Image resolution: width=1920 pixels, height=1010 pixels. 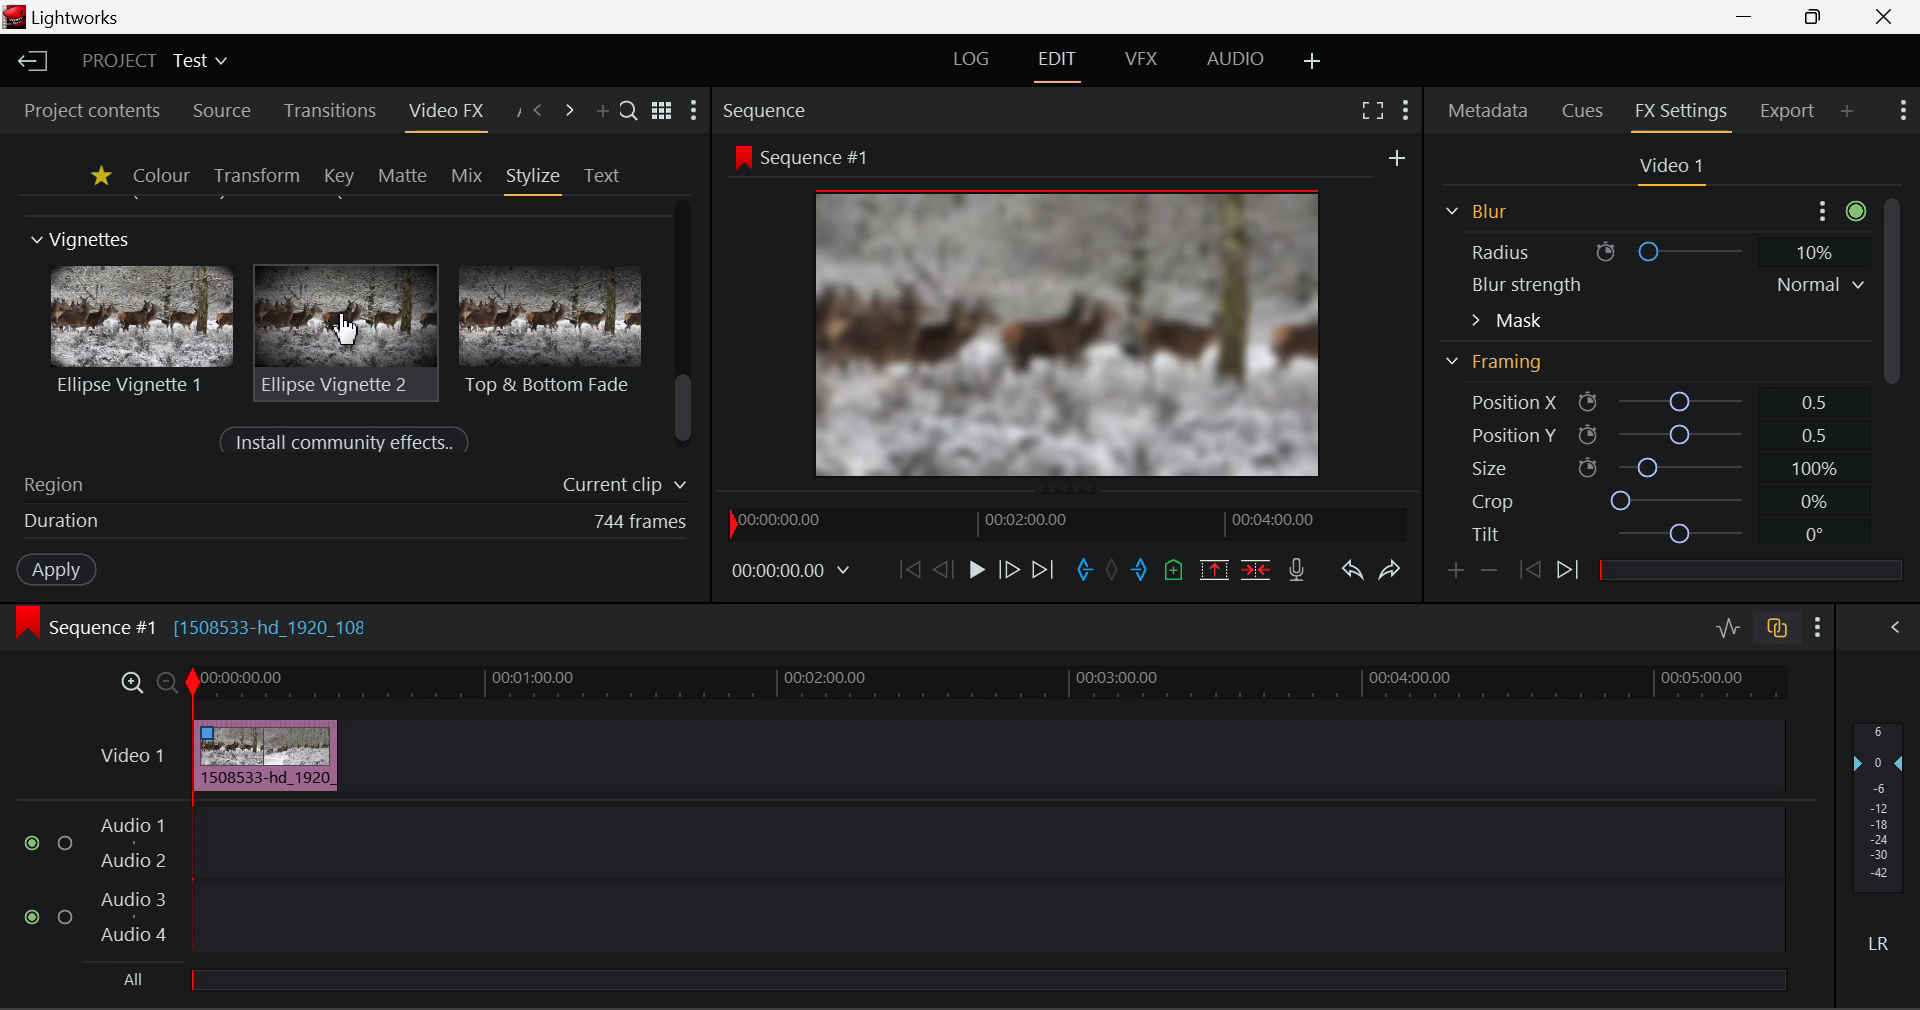 I want to click on cursor, so click(x=344, y=330).